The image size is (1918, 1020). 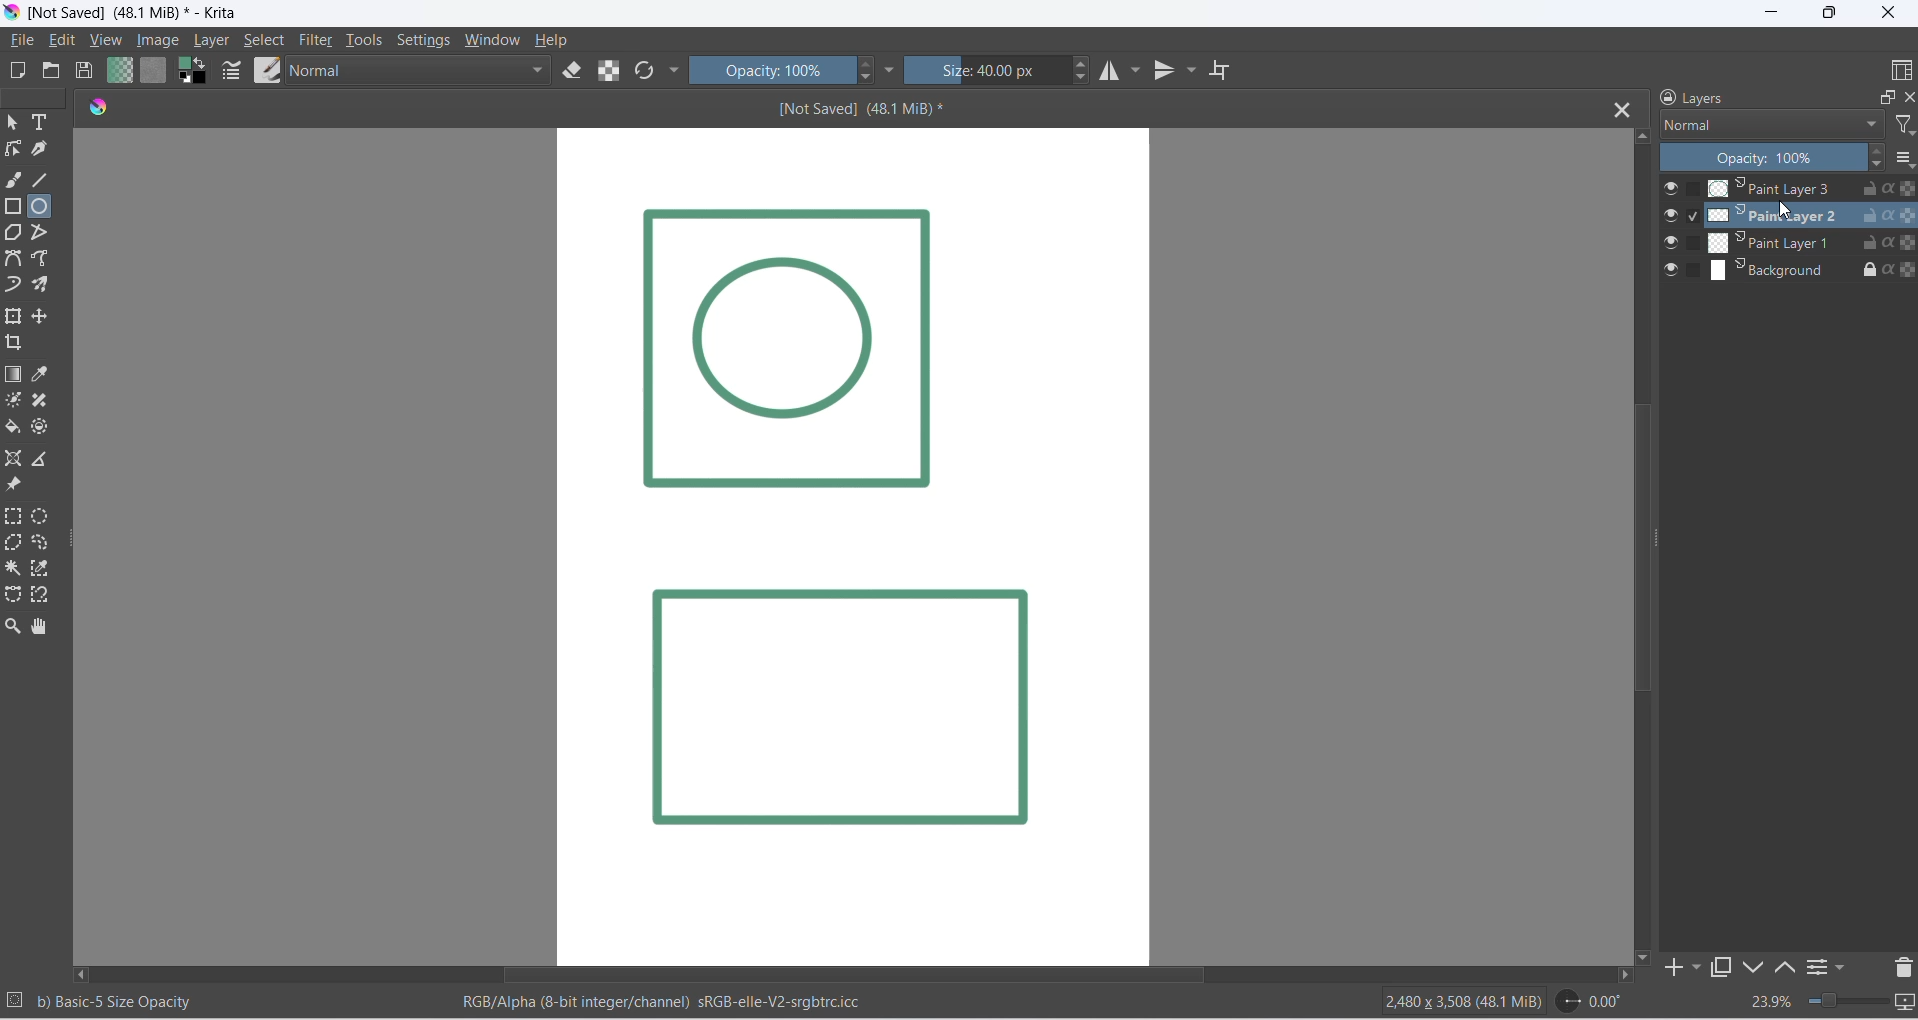 I want to click on eraser mode, so click(x=574, y=72).